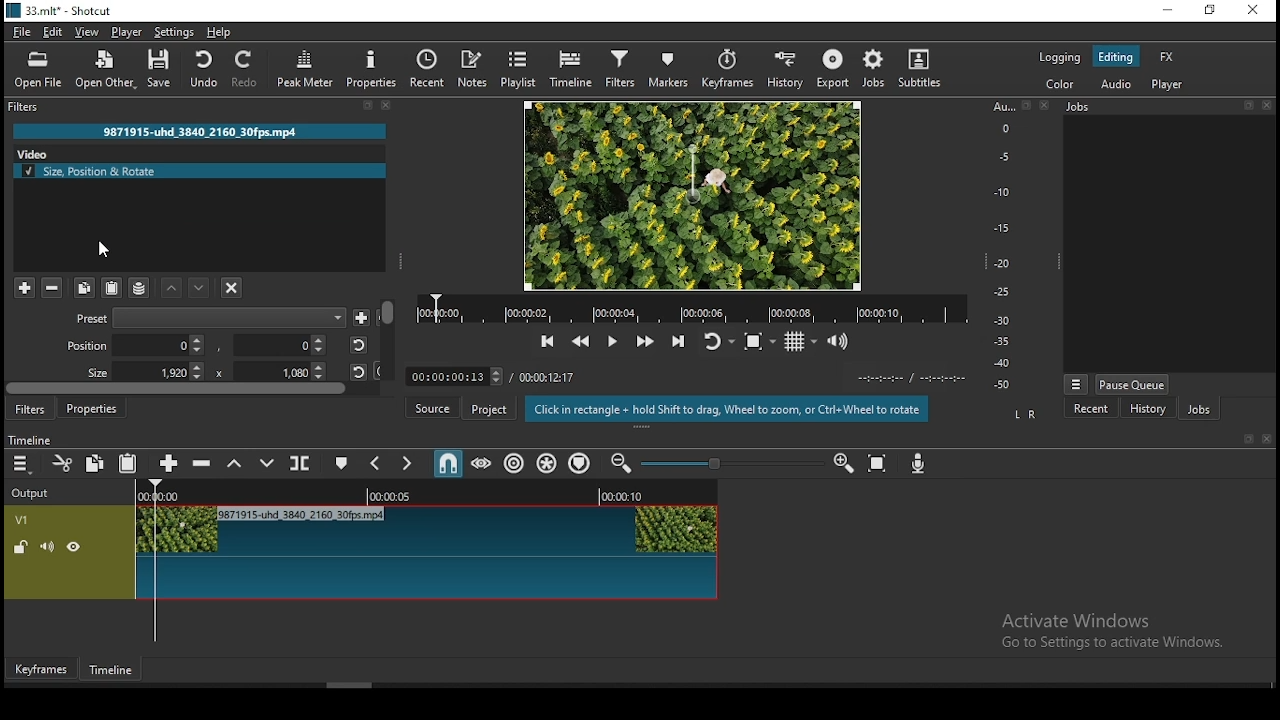 This screenshot has width=1280, height=720. What do you see at coordinates (367, 553) in the screenshot?
I see `video track` at bounding box center [367, 553].